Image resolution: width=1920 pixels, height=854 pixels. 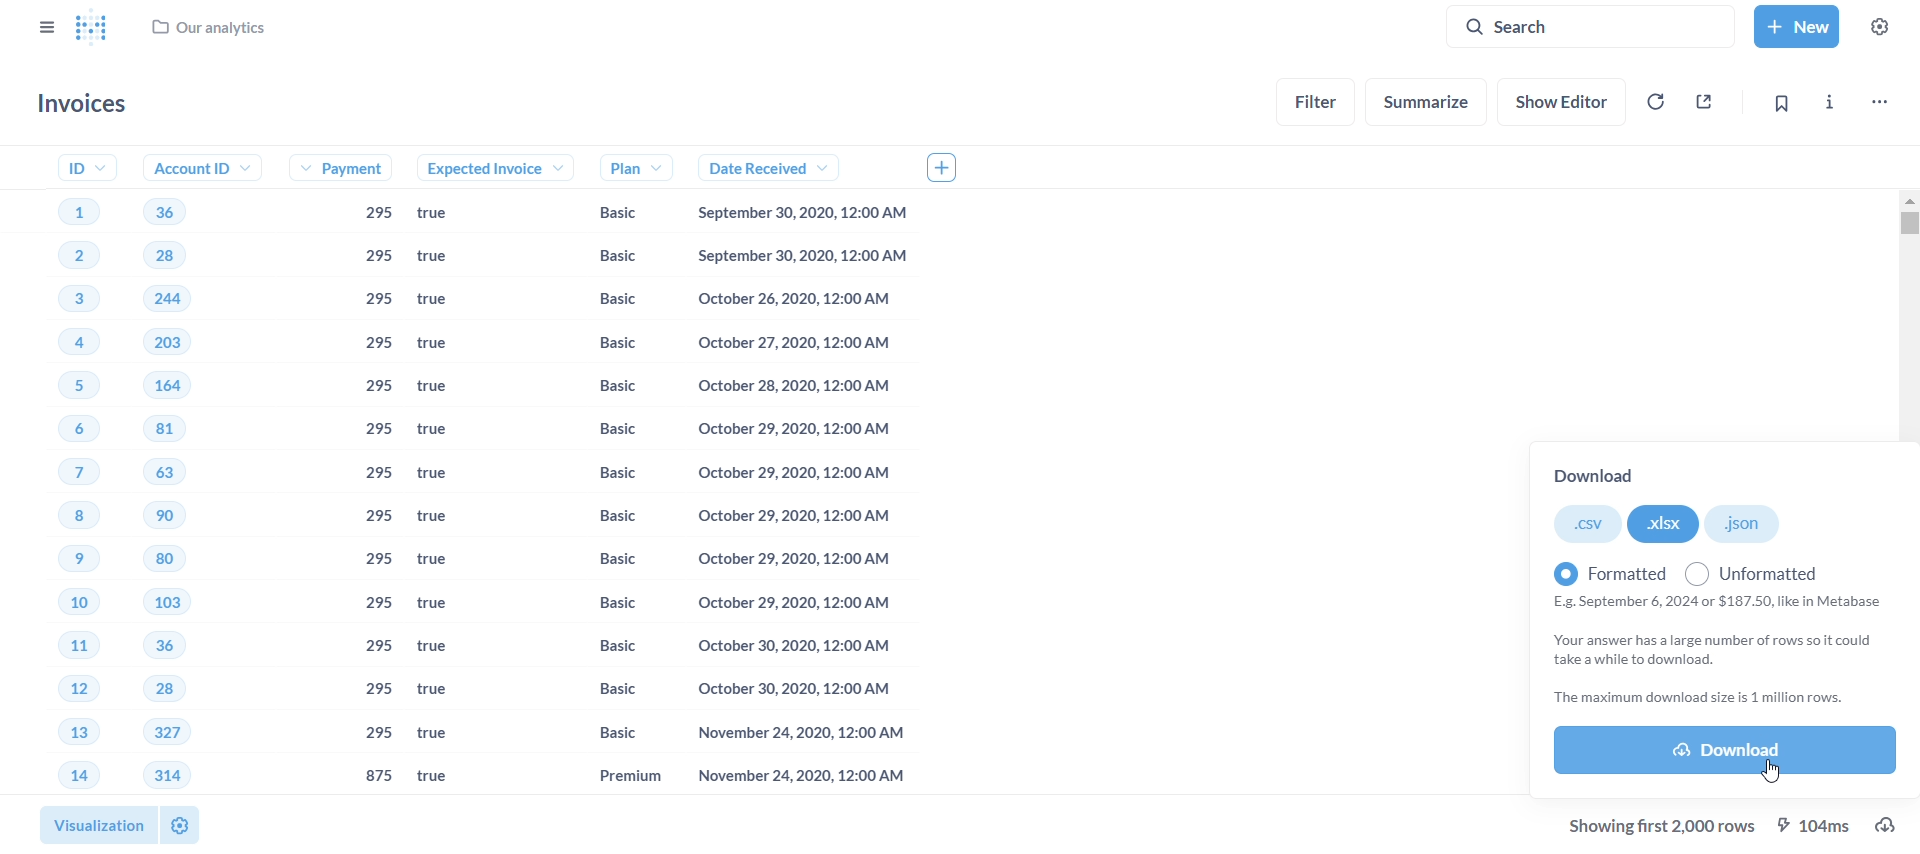 I want to click on 80, so click(x=164, y=562).